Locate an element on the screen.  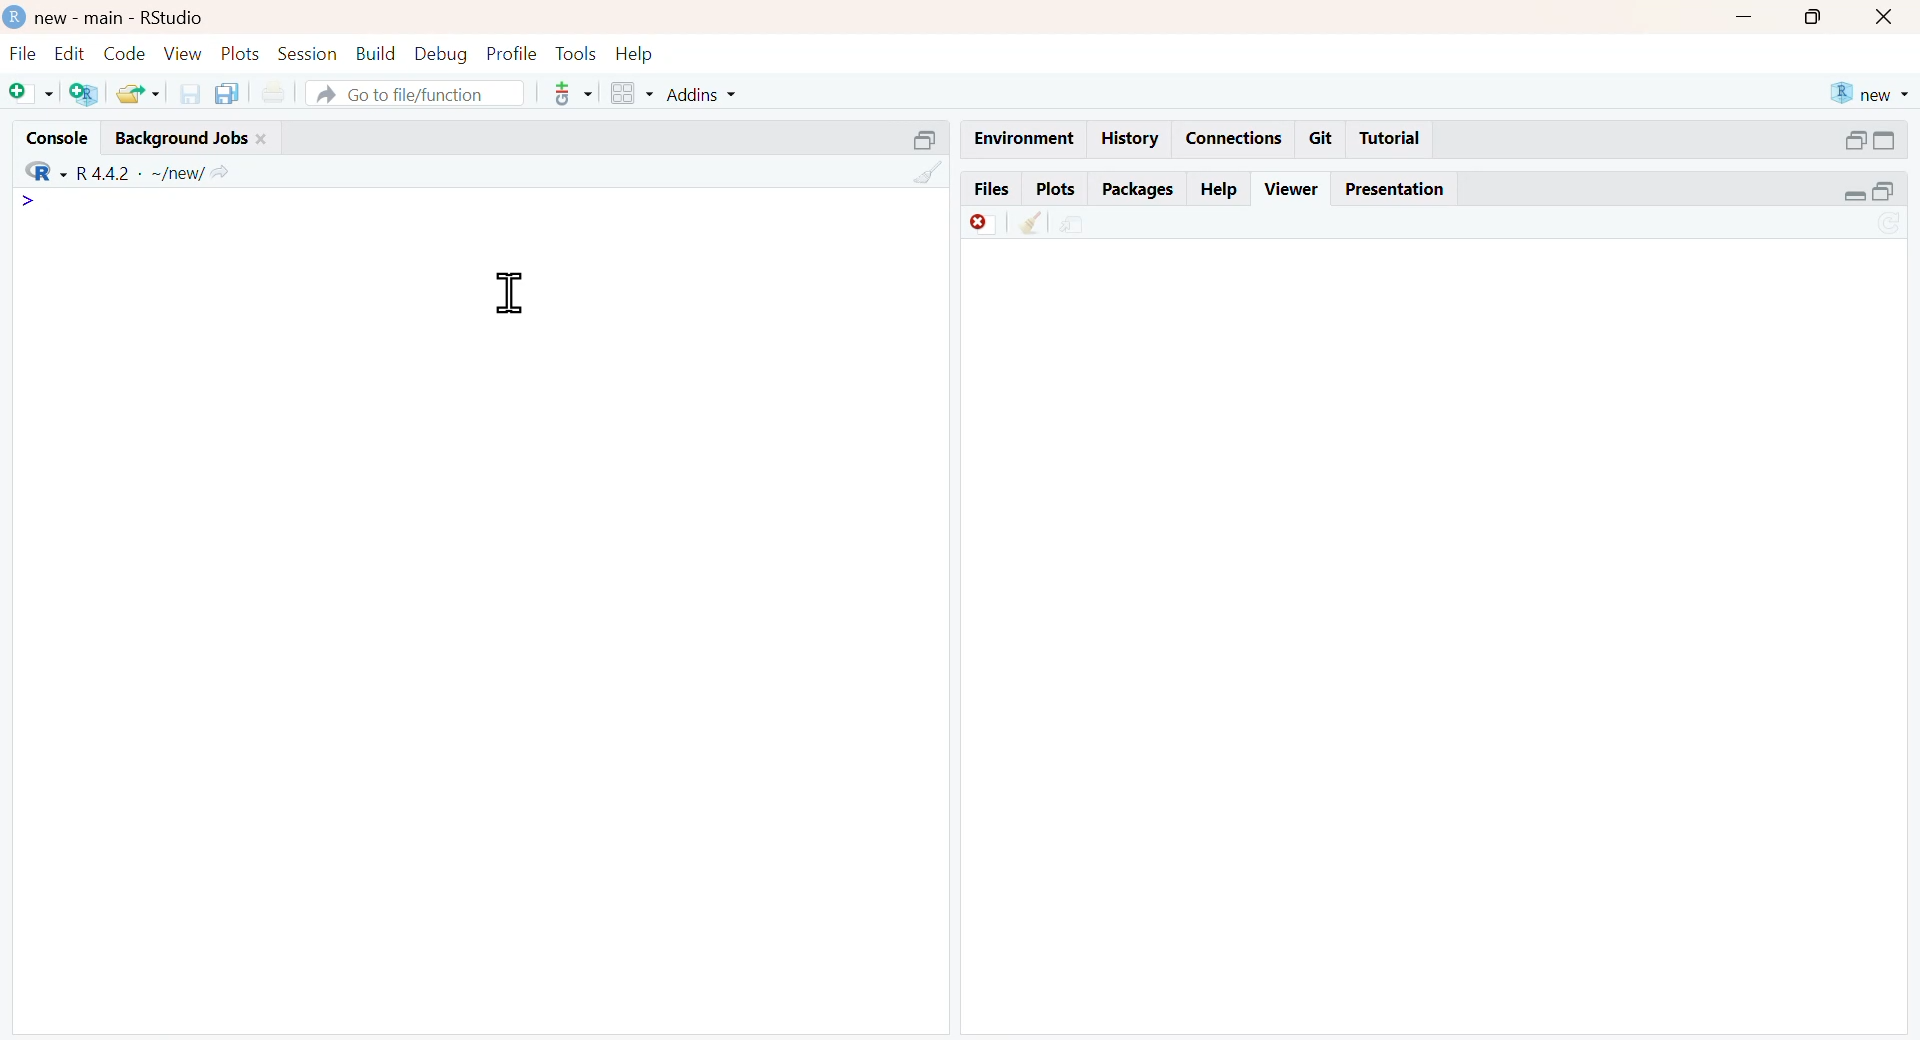
Files is located at coordinates (985, 187).